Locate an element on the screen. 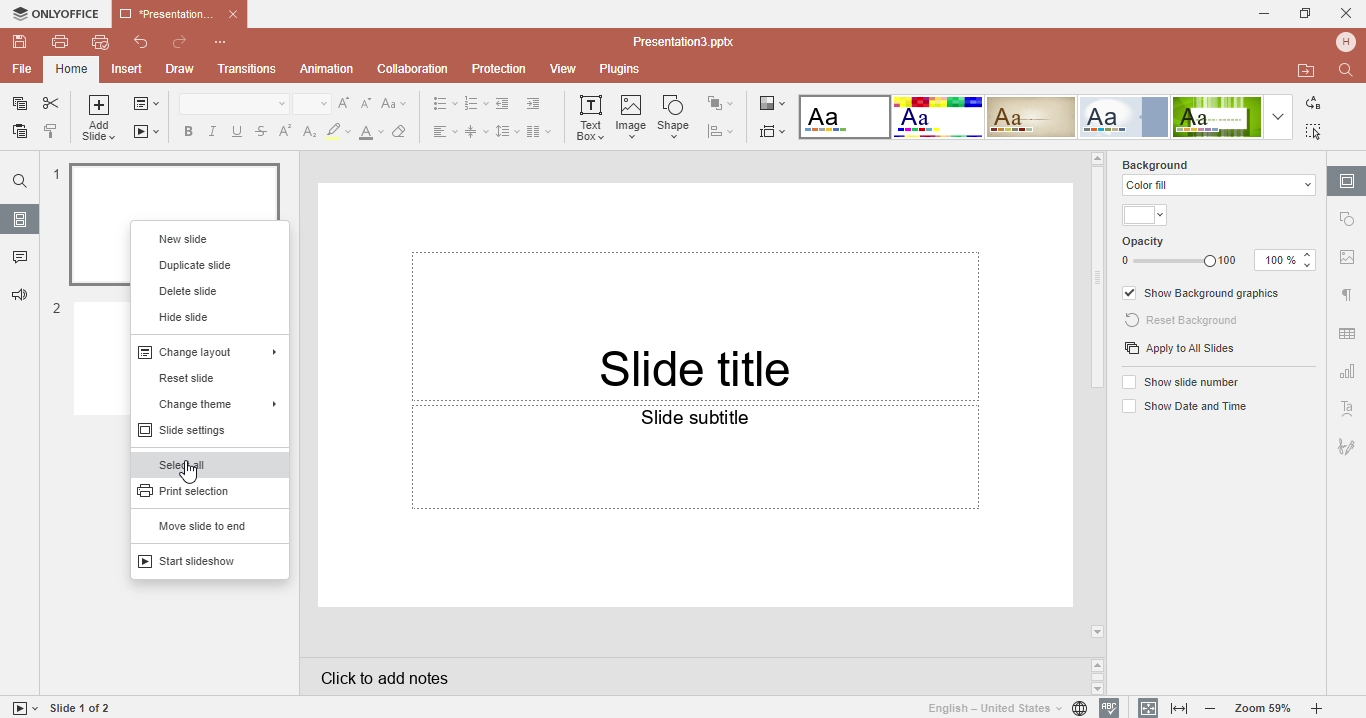  Animation is located at coordinates (326, 68).